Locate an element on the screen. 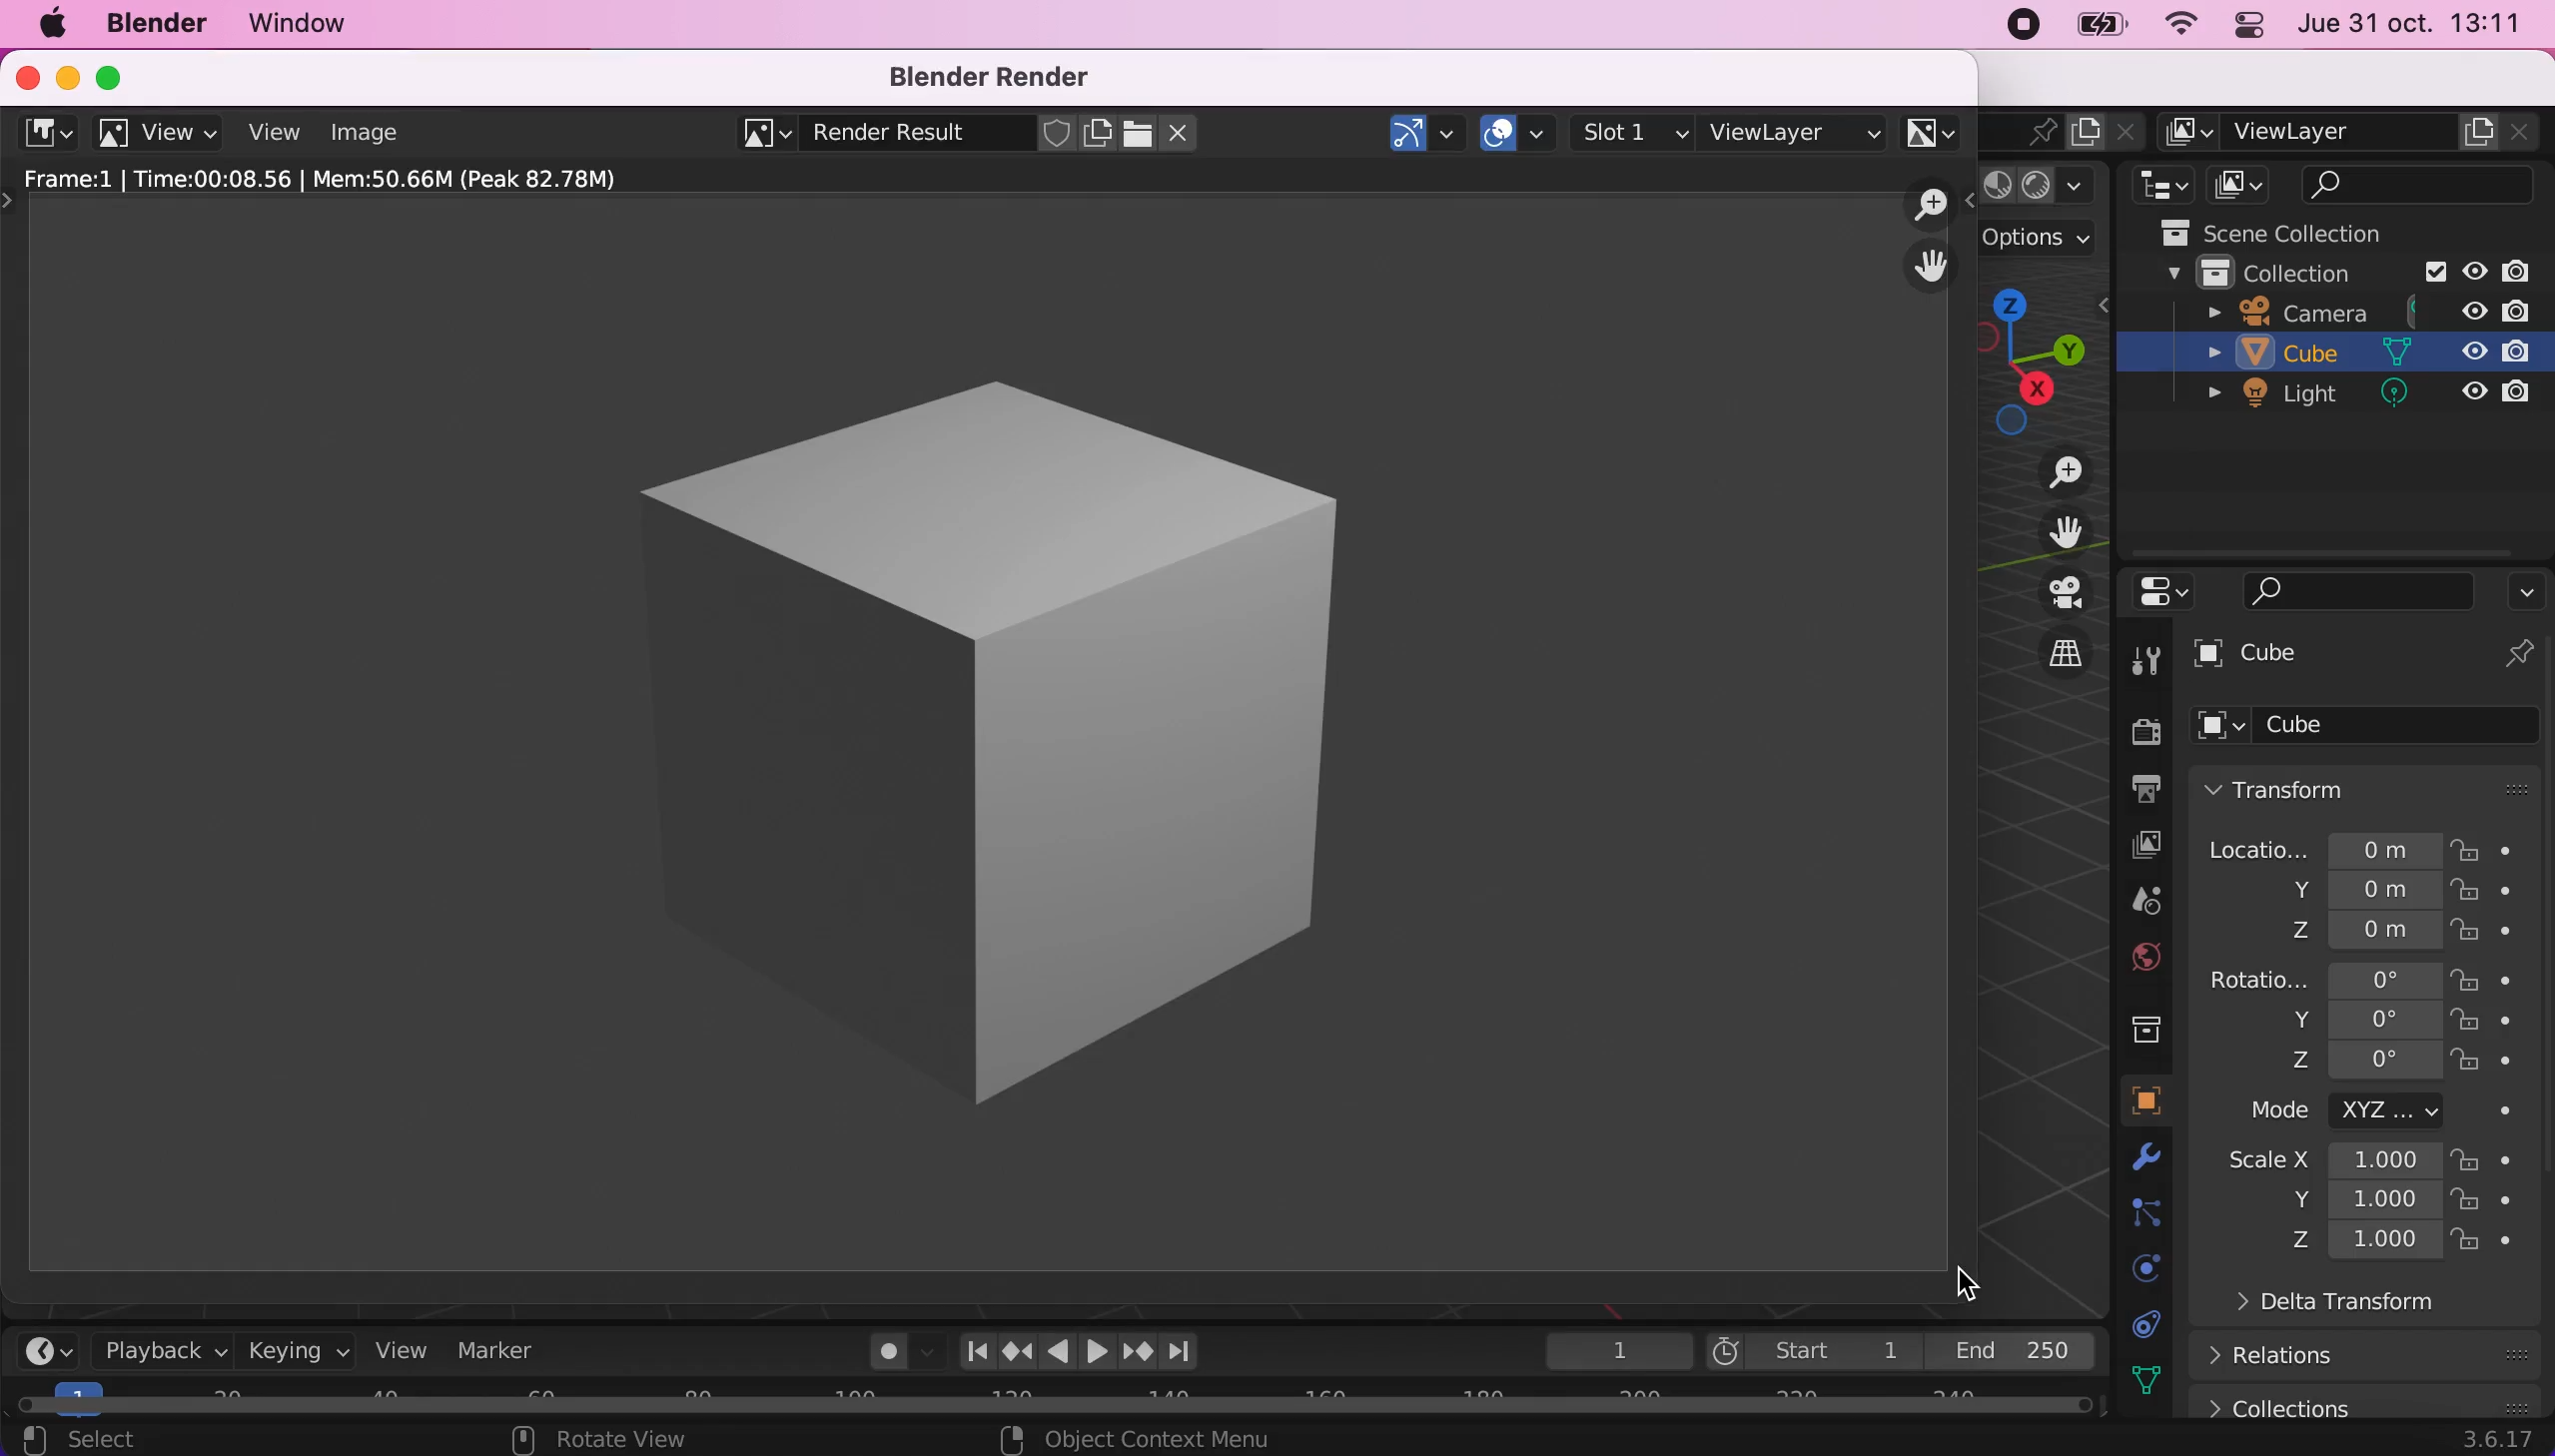 This screenshot has height=1456, width=2555. data is located at coordinates (2154, 1324).